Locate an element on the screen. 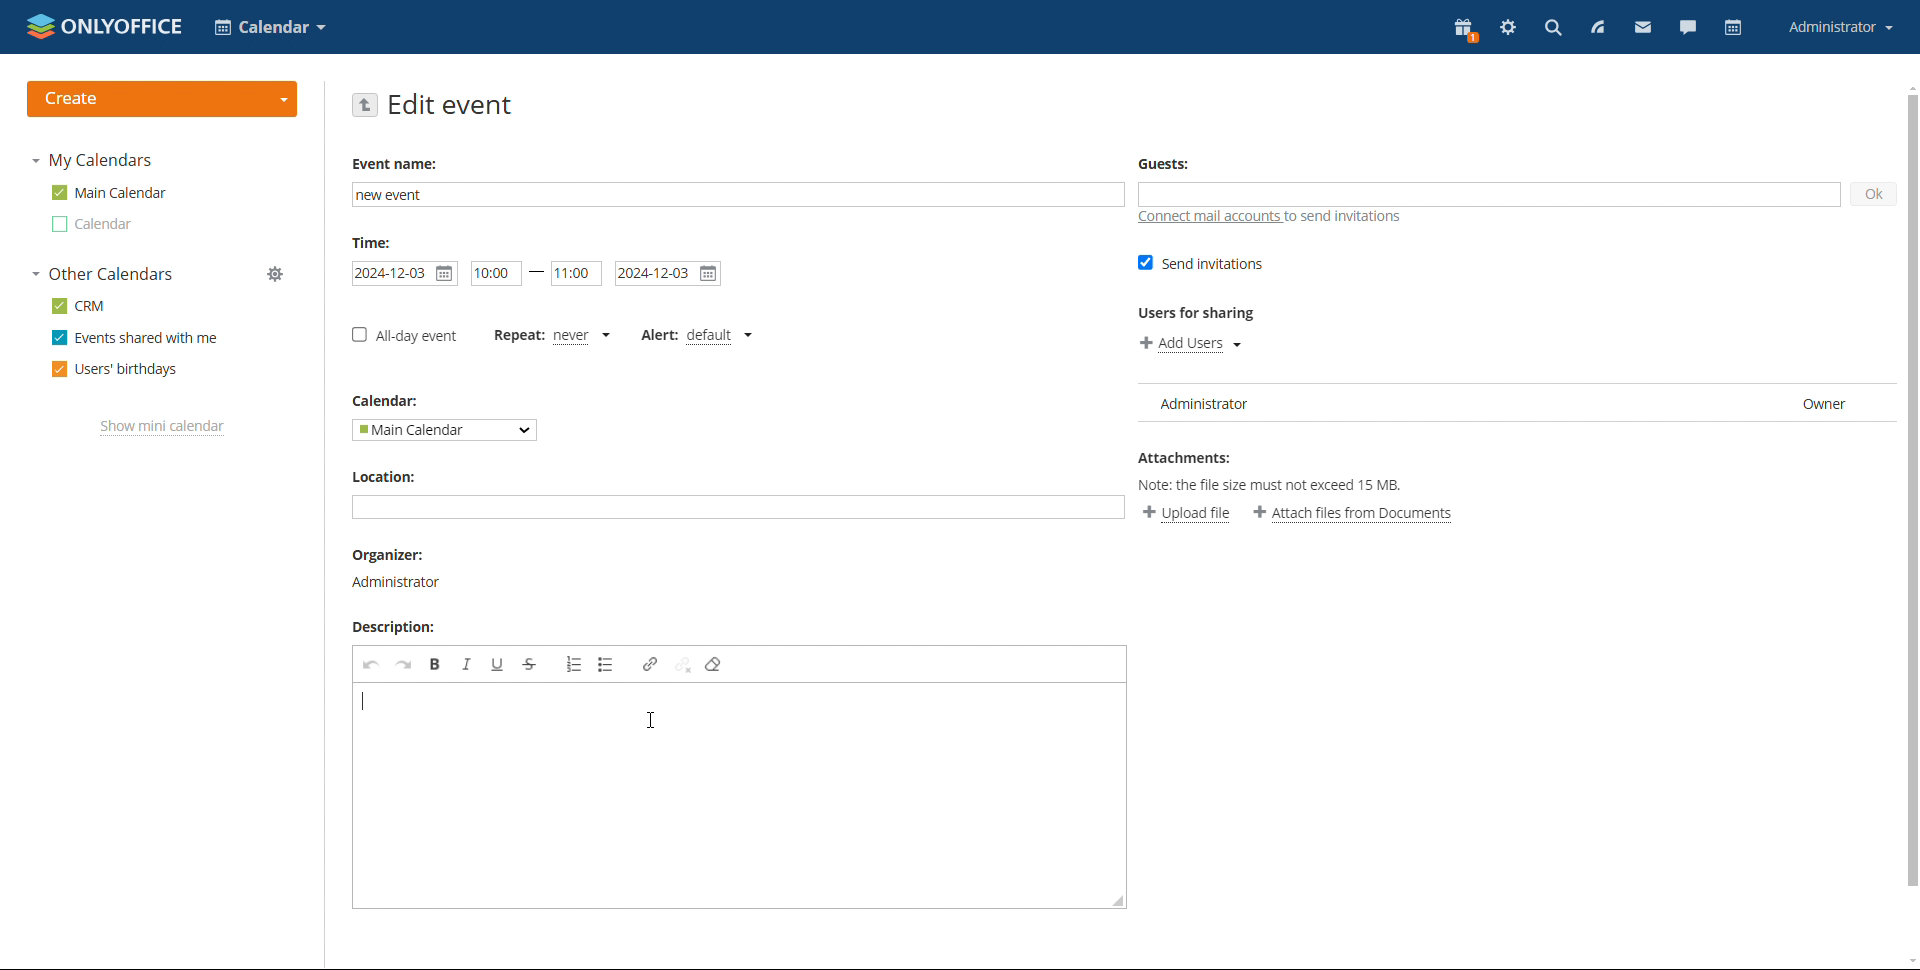 Image resolution: width=1920 pixels, height=970 pixels. other calendar is located at coordinates (94, 224).